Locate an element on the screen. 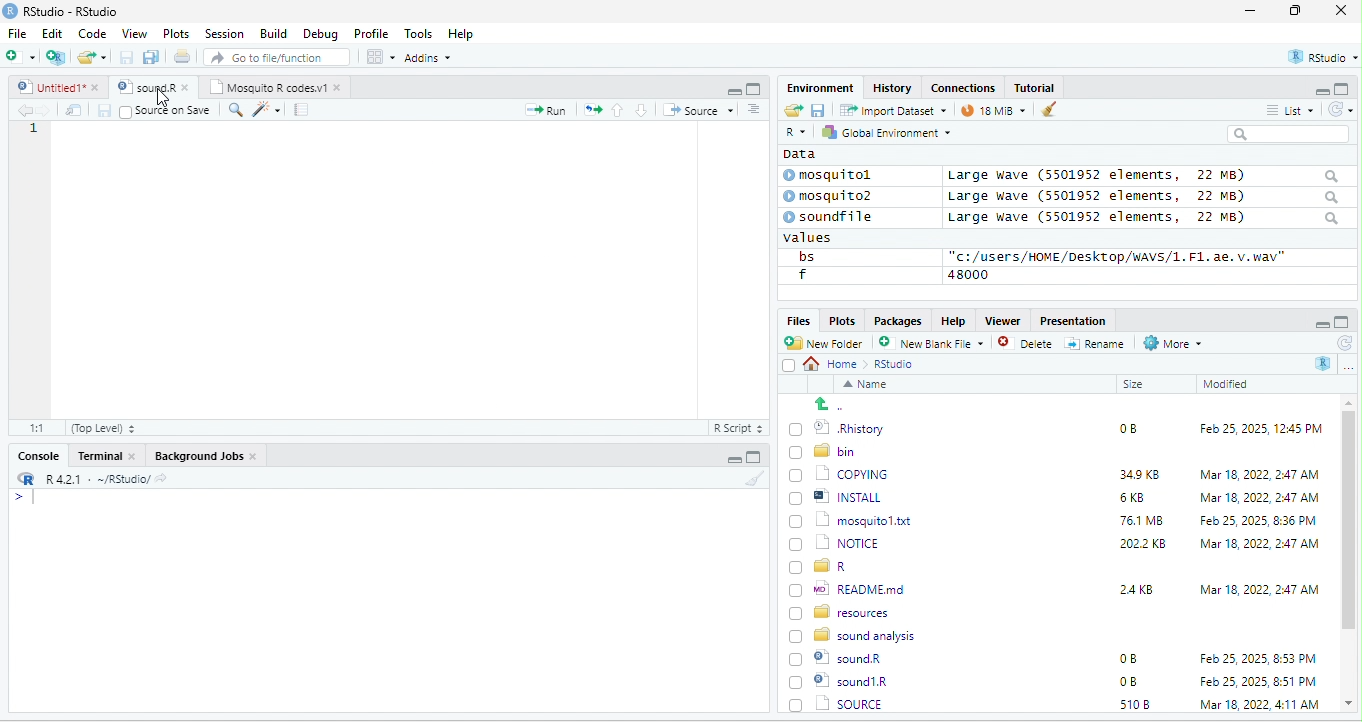 The height and width of the screenshot is (722, 1362). 1302 KB is located at coordinates (1145, 704).